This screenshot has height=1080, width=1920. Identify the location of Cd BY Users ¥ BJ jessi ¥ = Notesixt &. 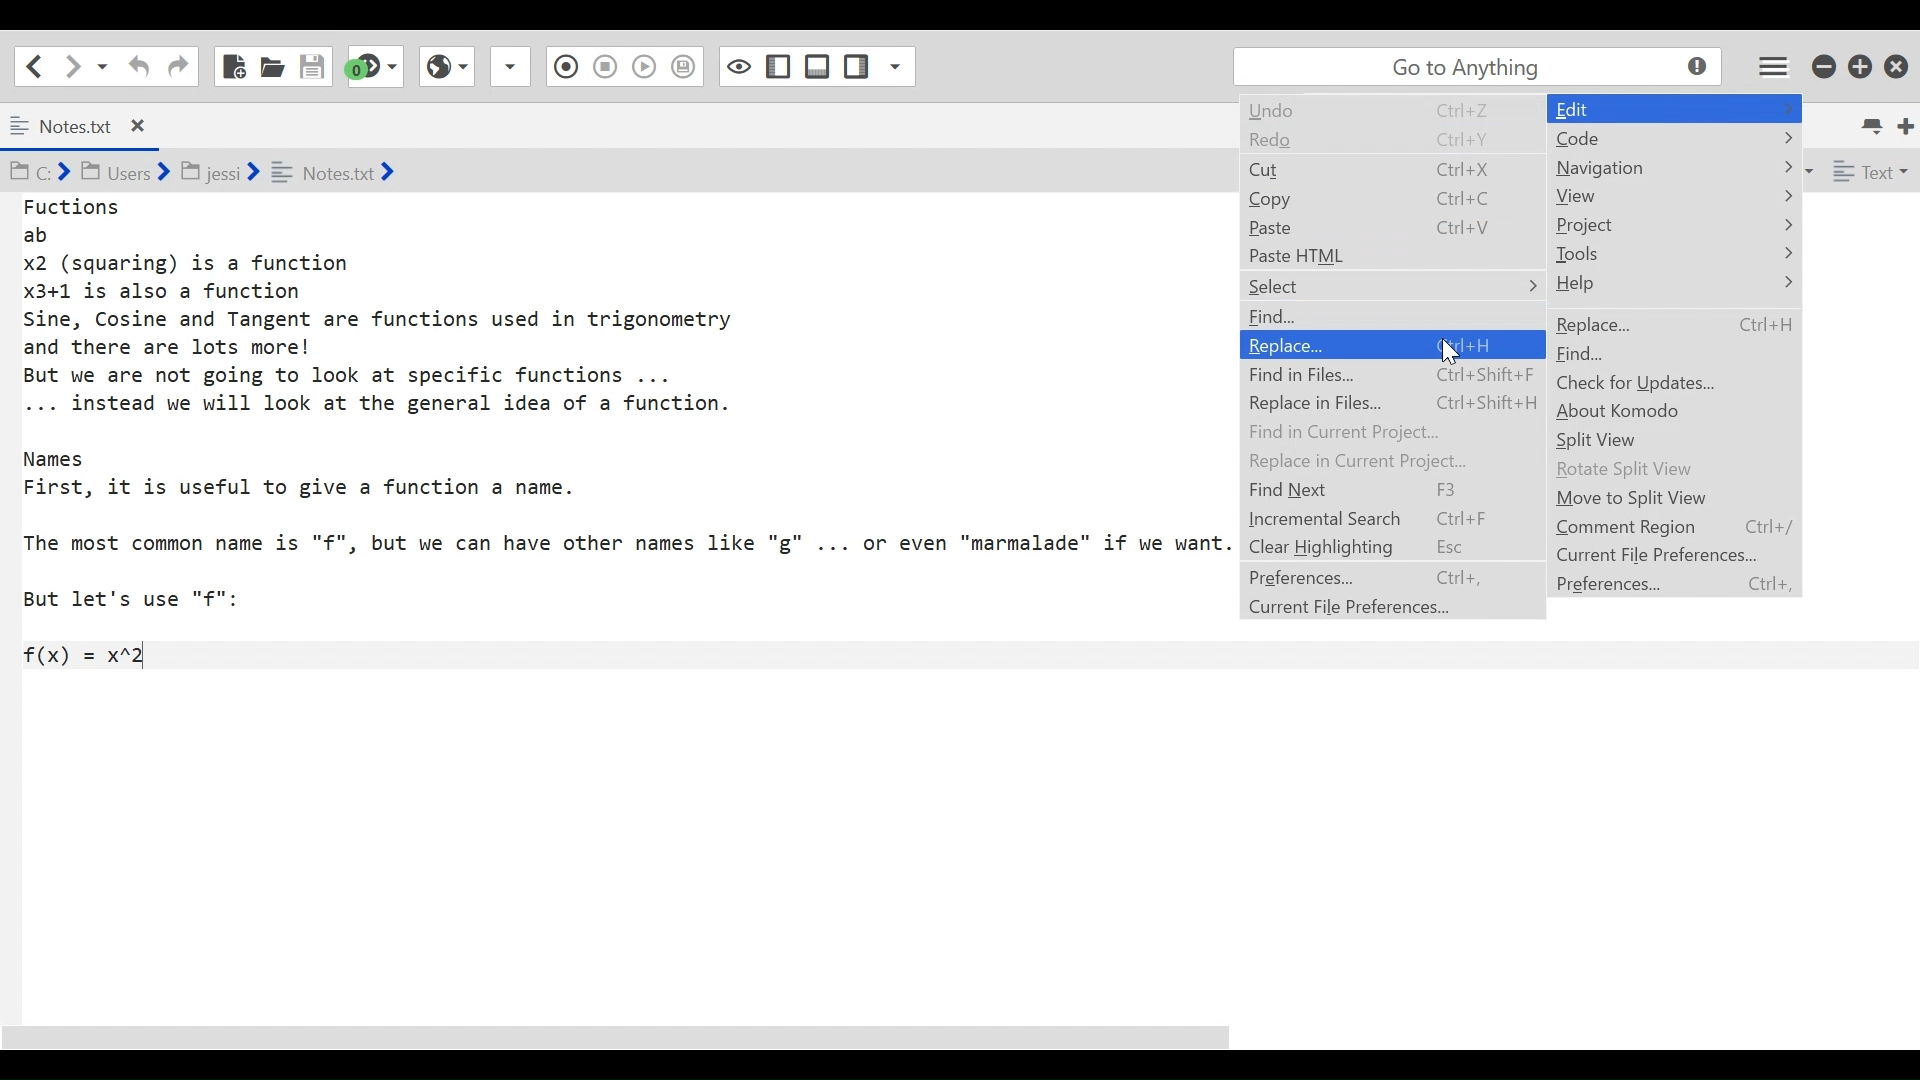
(274, 174).